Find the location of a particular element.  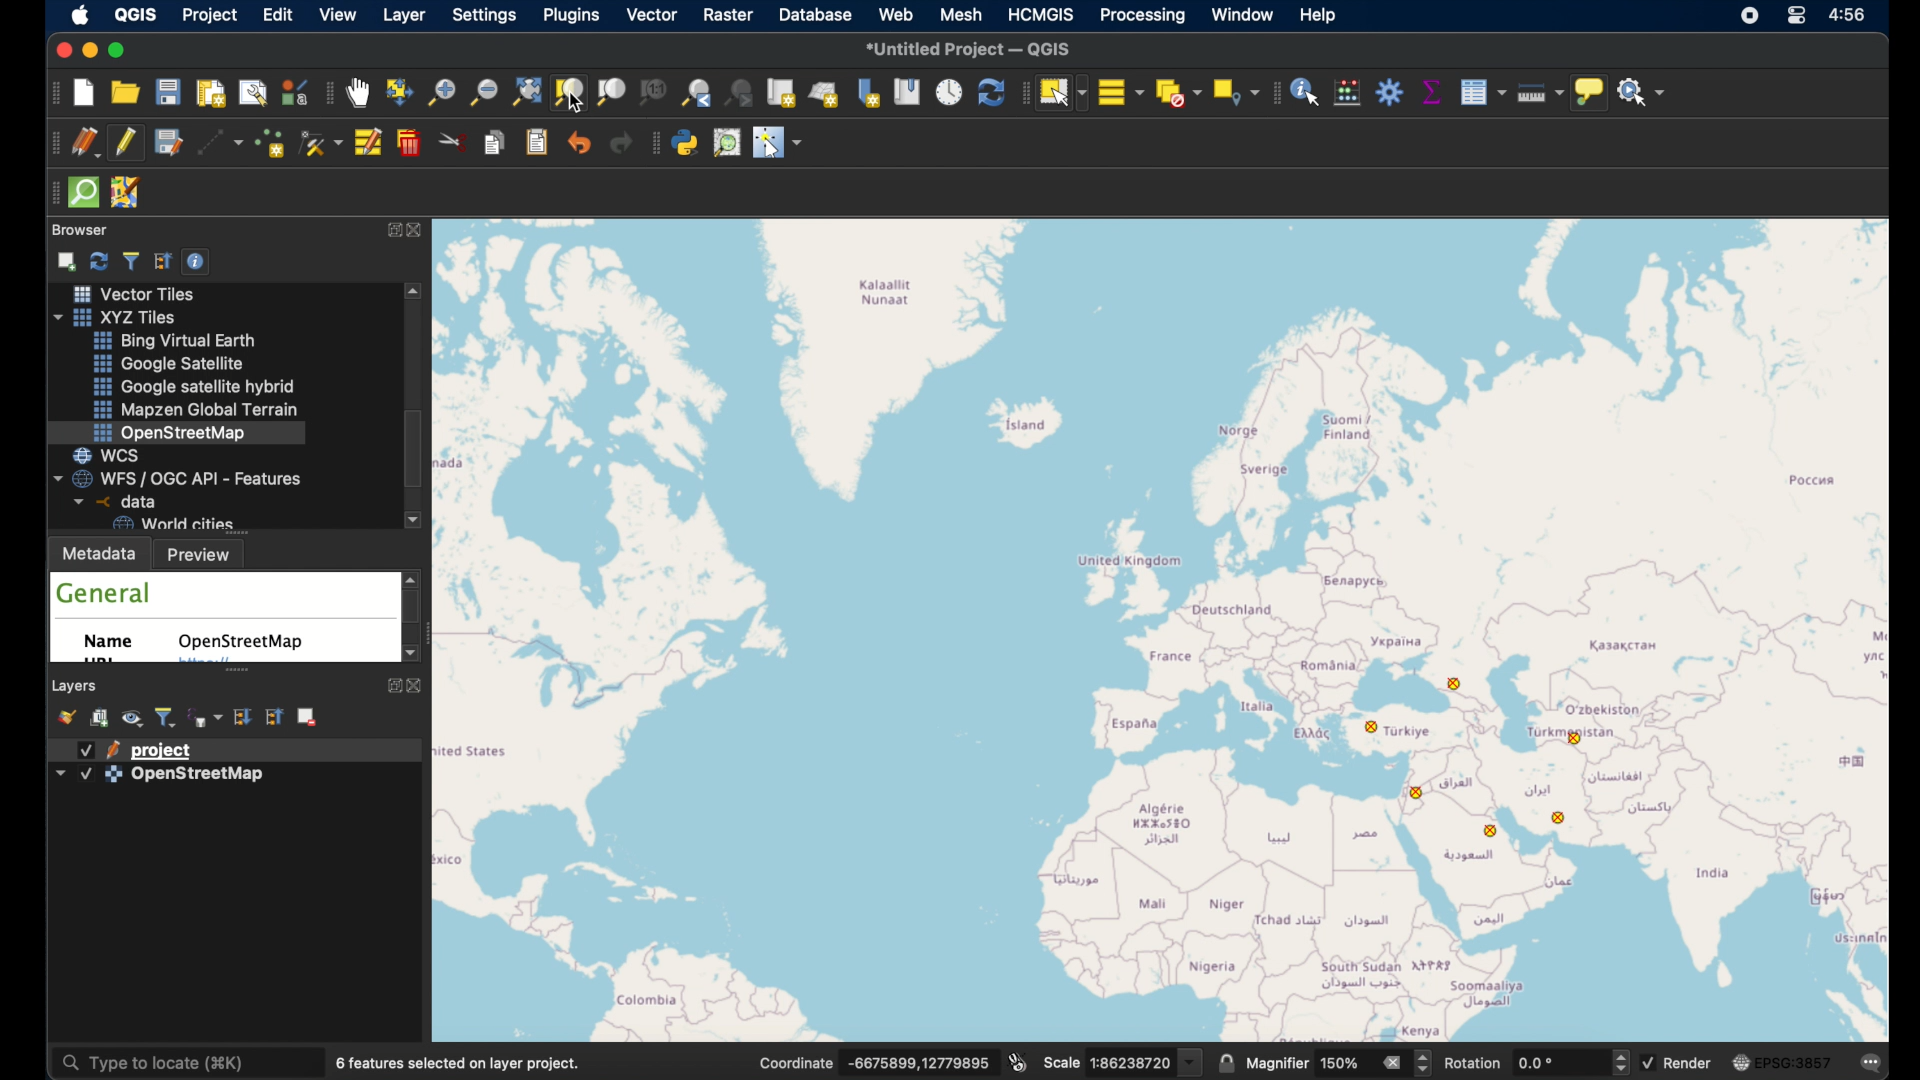

drag handle is located at coordinates (1022, 92).